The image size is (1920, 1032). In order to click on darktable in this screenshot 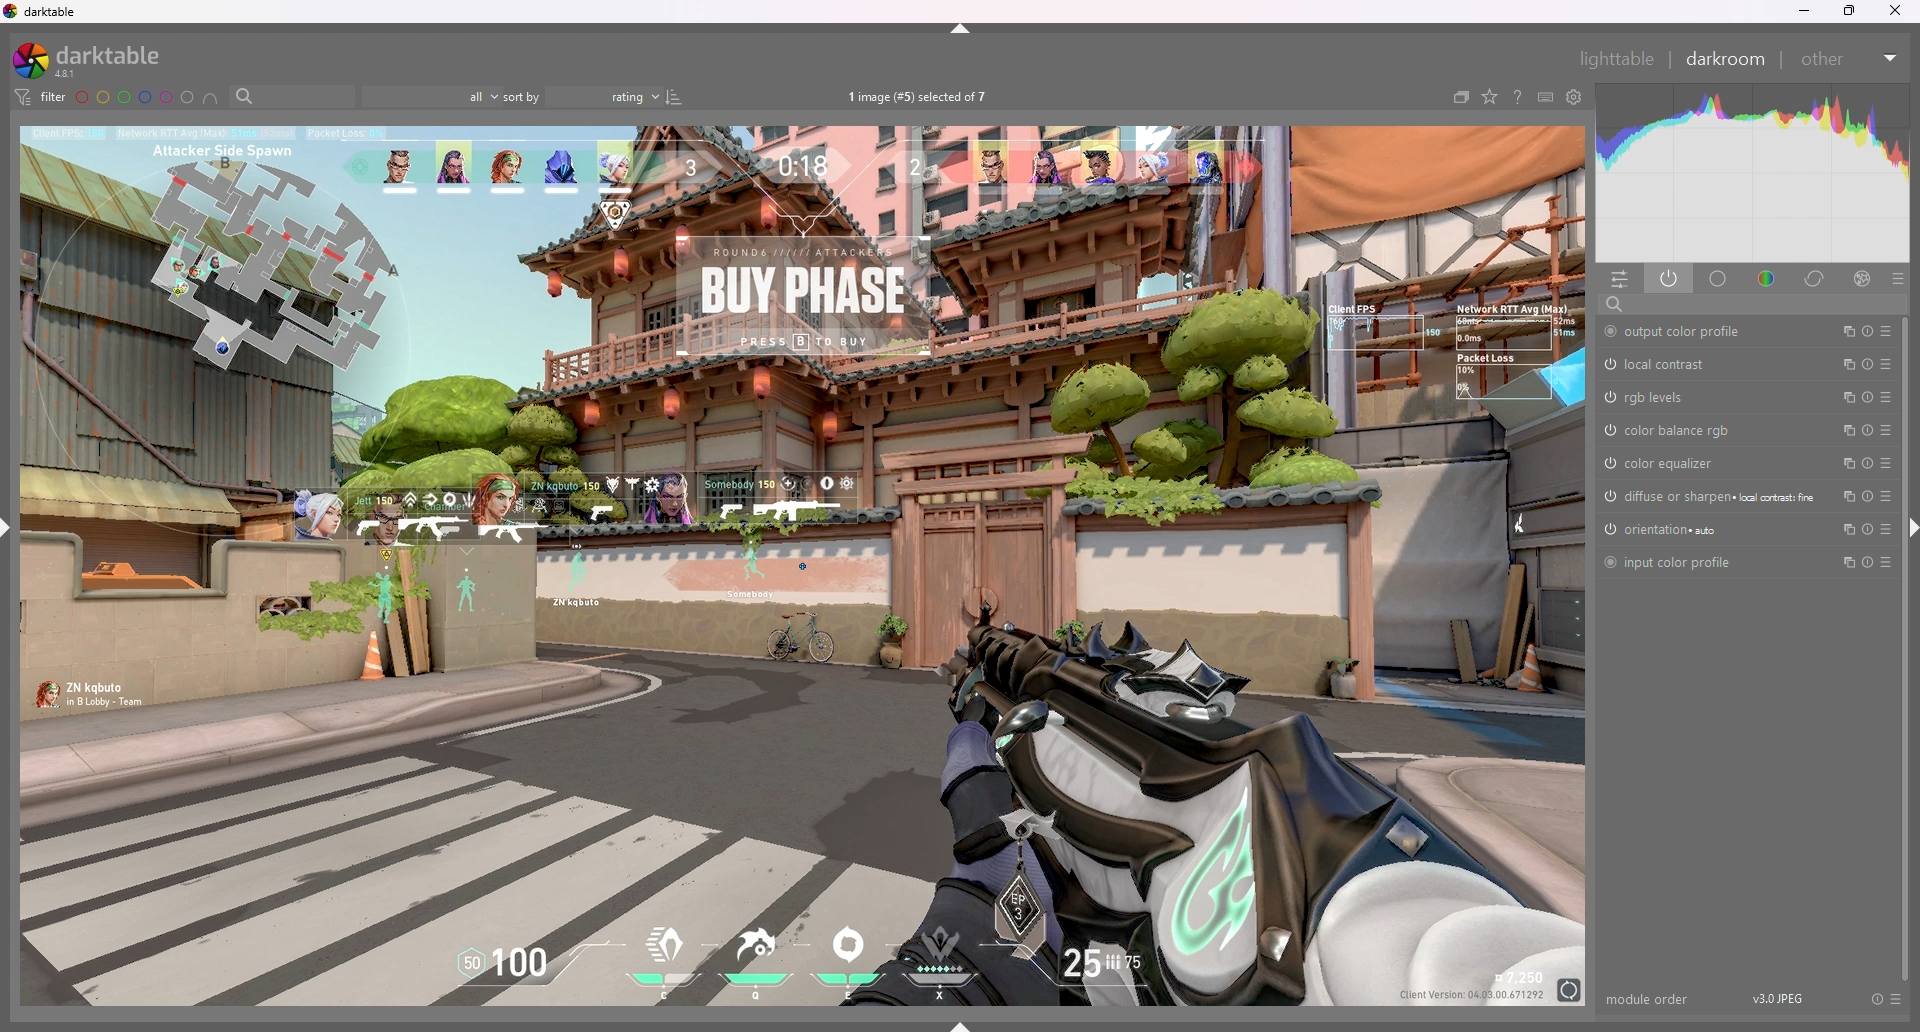, I will do `click(93, 60)`.